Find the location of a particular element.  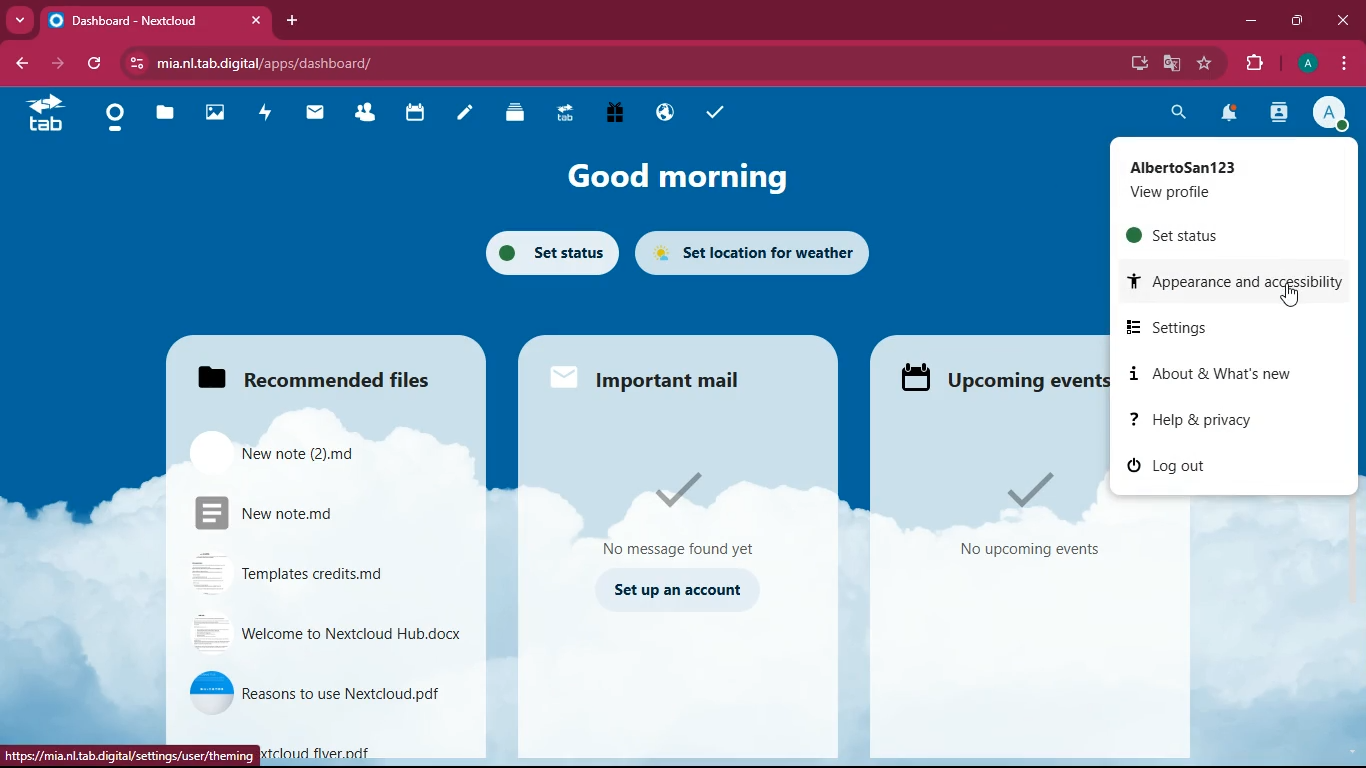

forward is located at coordinates (61, 64).